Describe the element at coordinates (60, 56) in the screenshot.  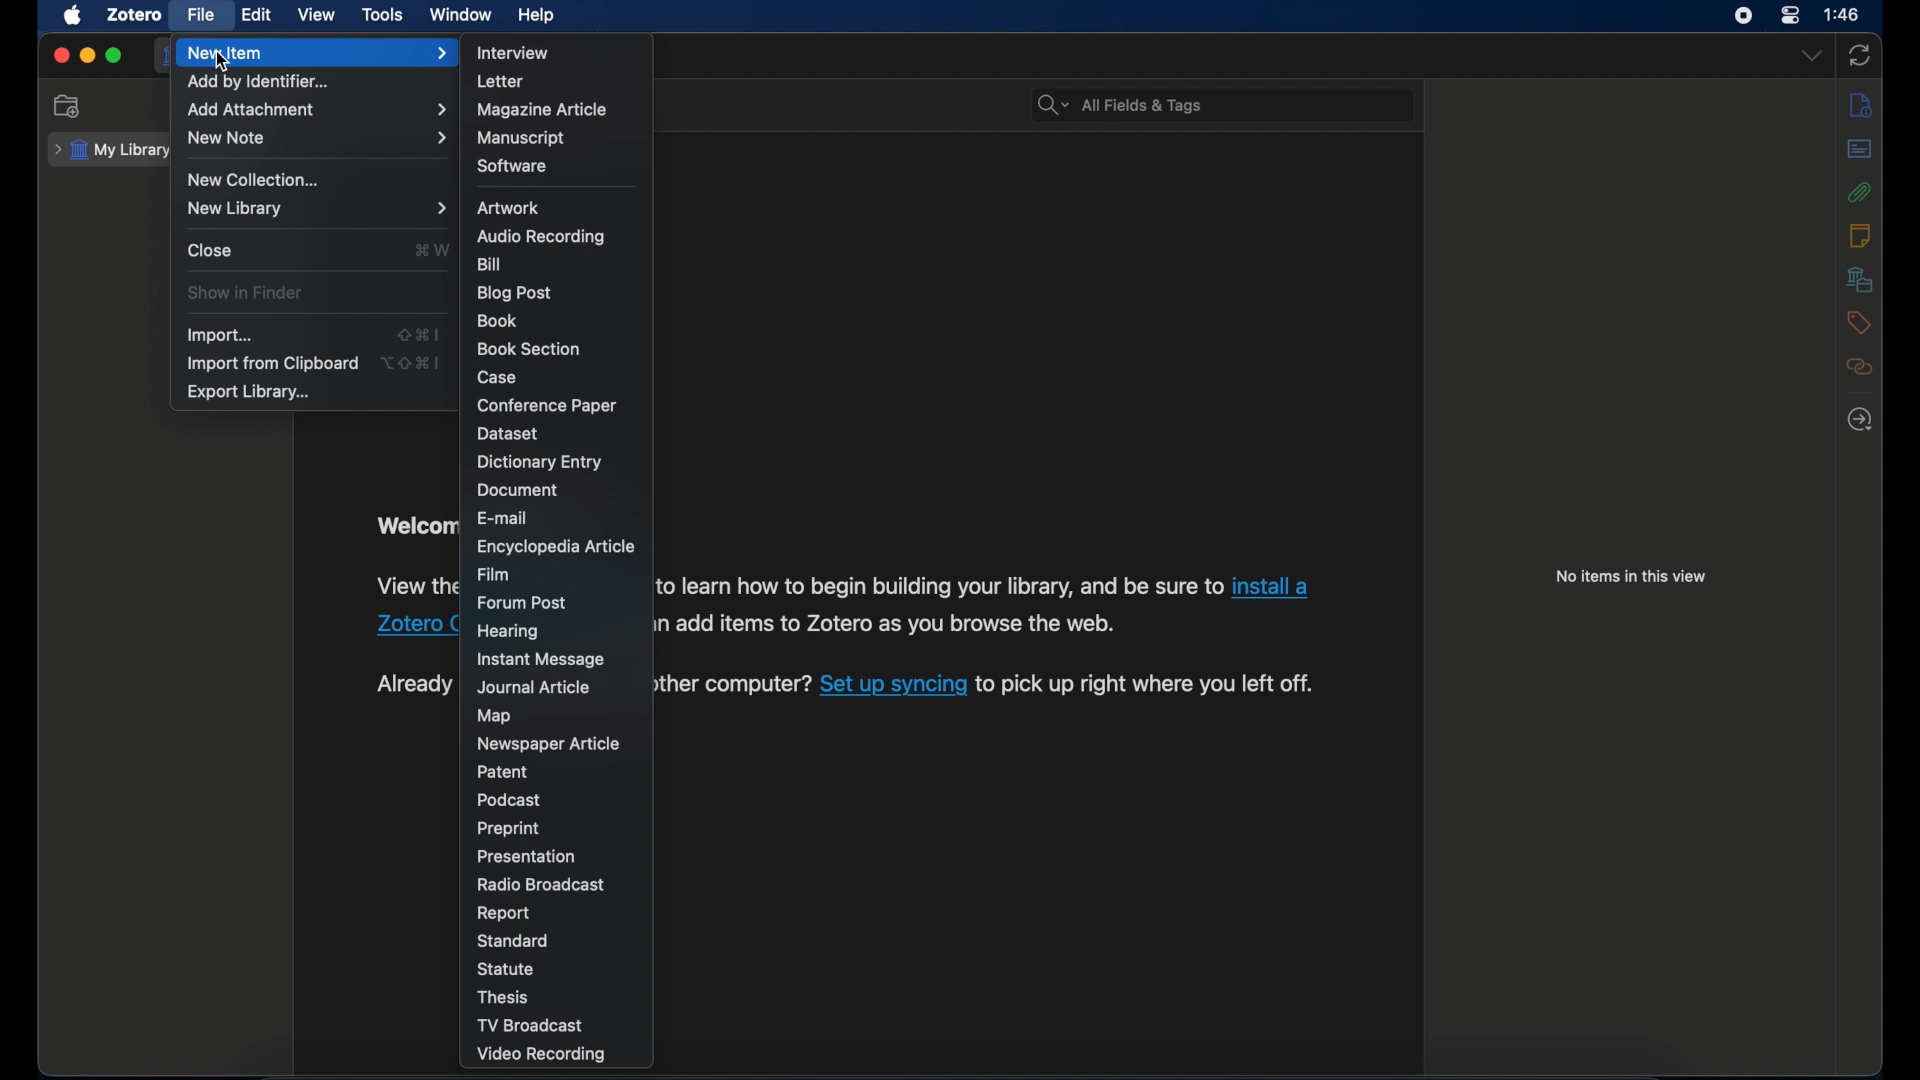
I see `close` at that location.